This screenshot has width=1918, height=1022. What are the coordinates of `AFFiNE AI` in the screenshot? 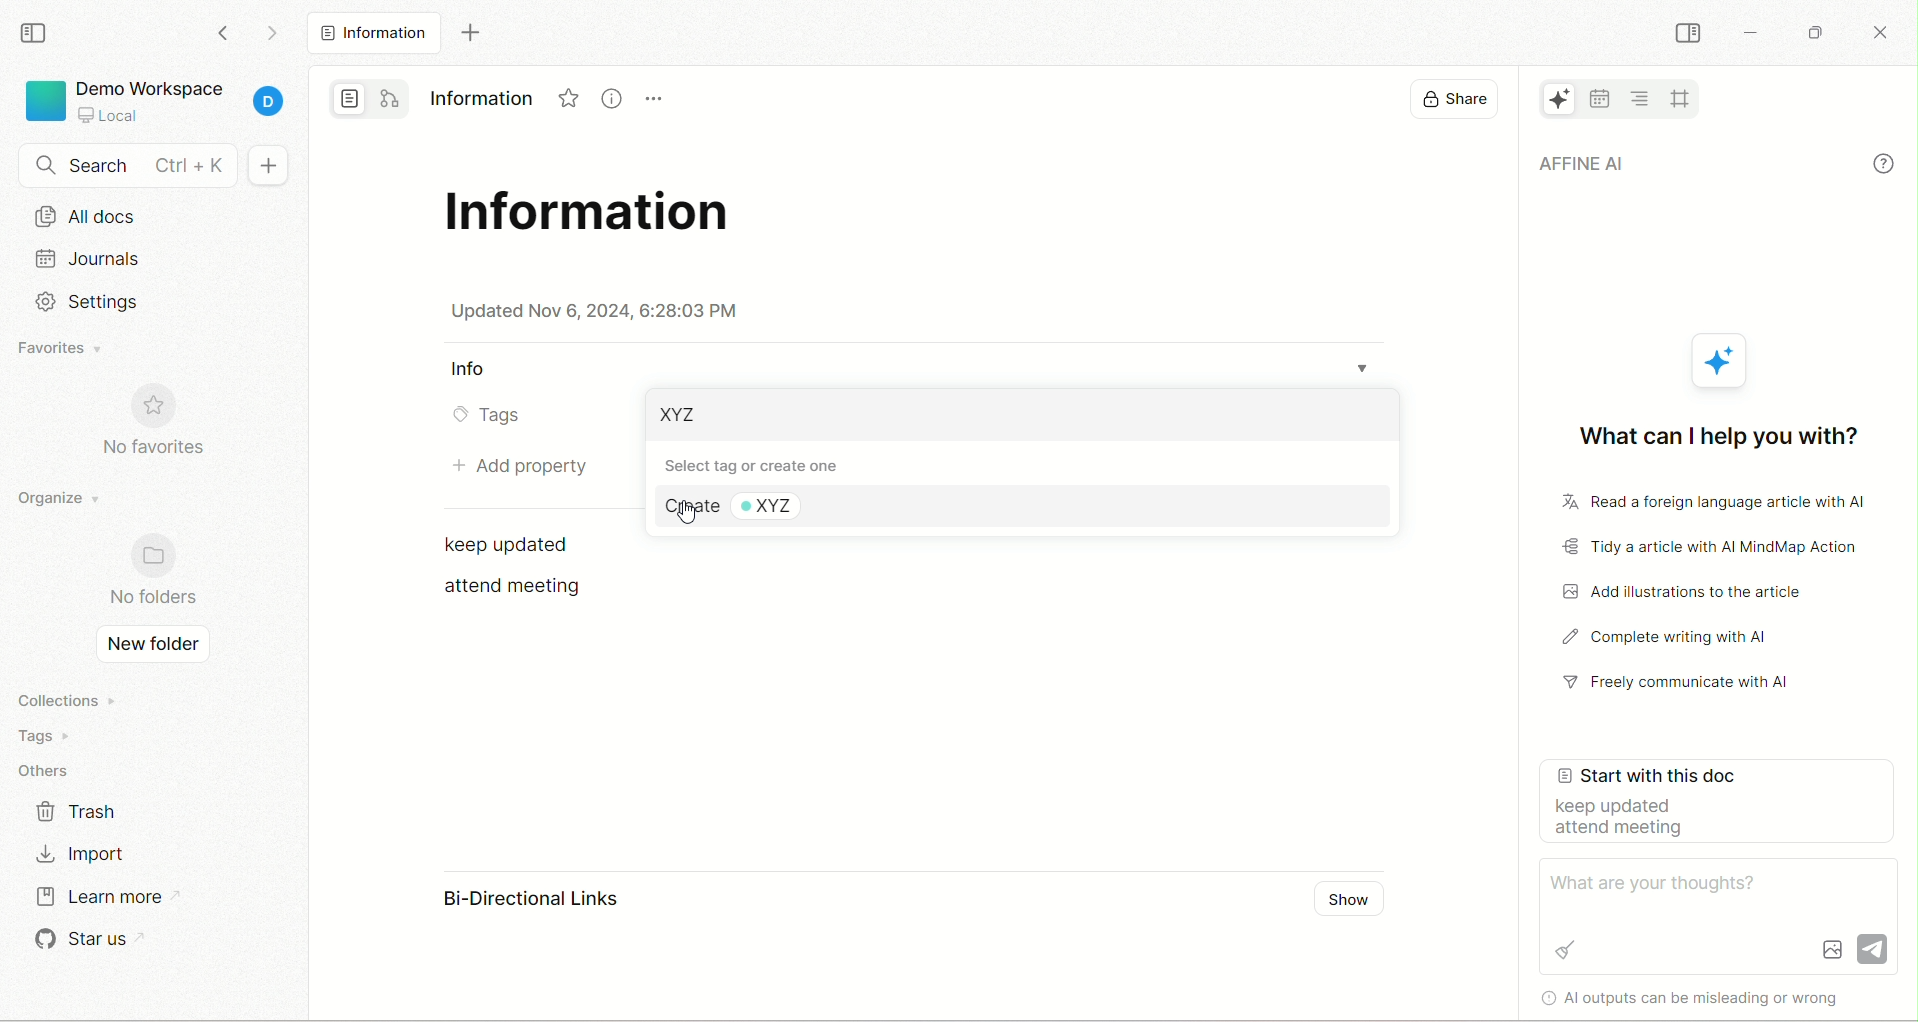 It's located at (1549, 101).